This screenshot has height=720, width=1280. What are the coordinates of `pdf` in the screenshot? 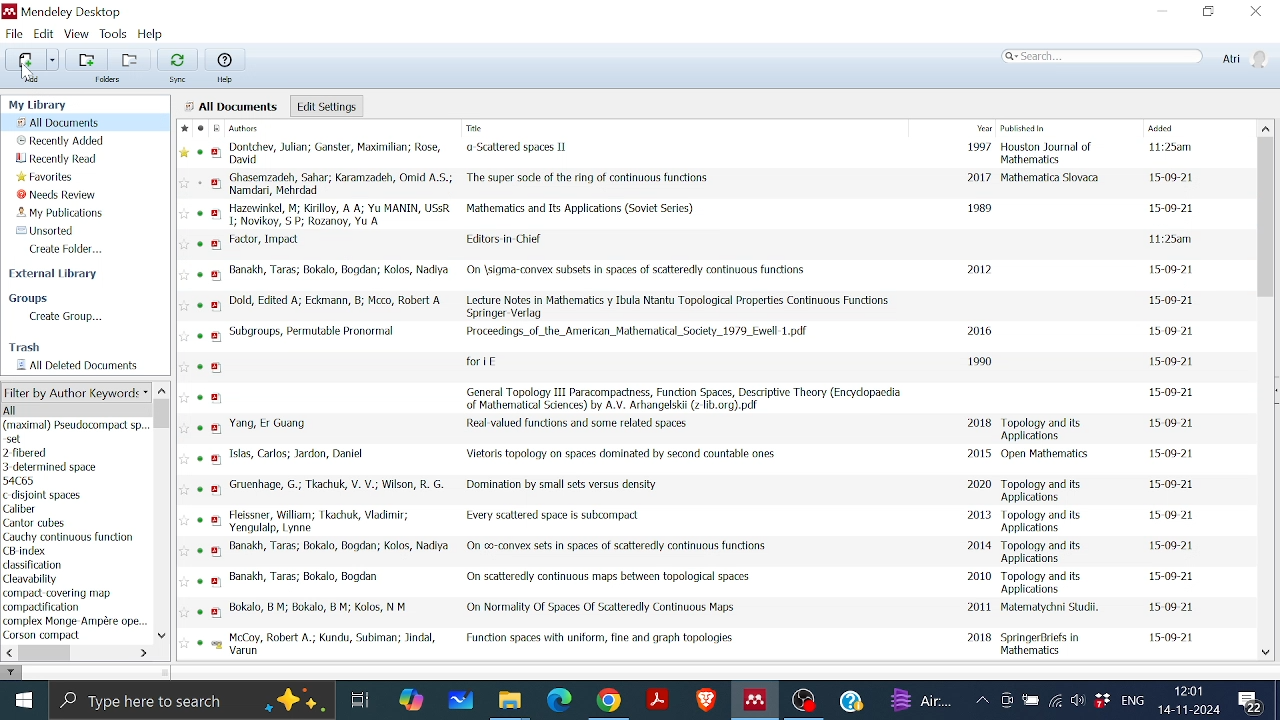 It's located at (218, 488).